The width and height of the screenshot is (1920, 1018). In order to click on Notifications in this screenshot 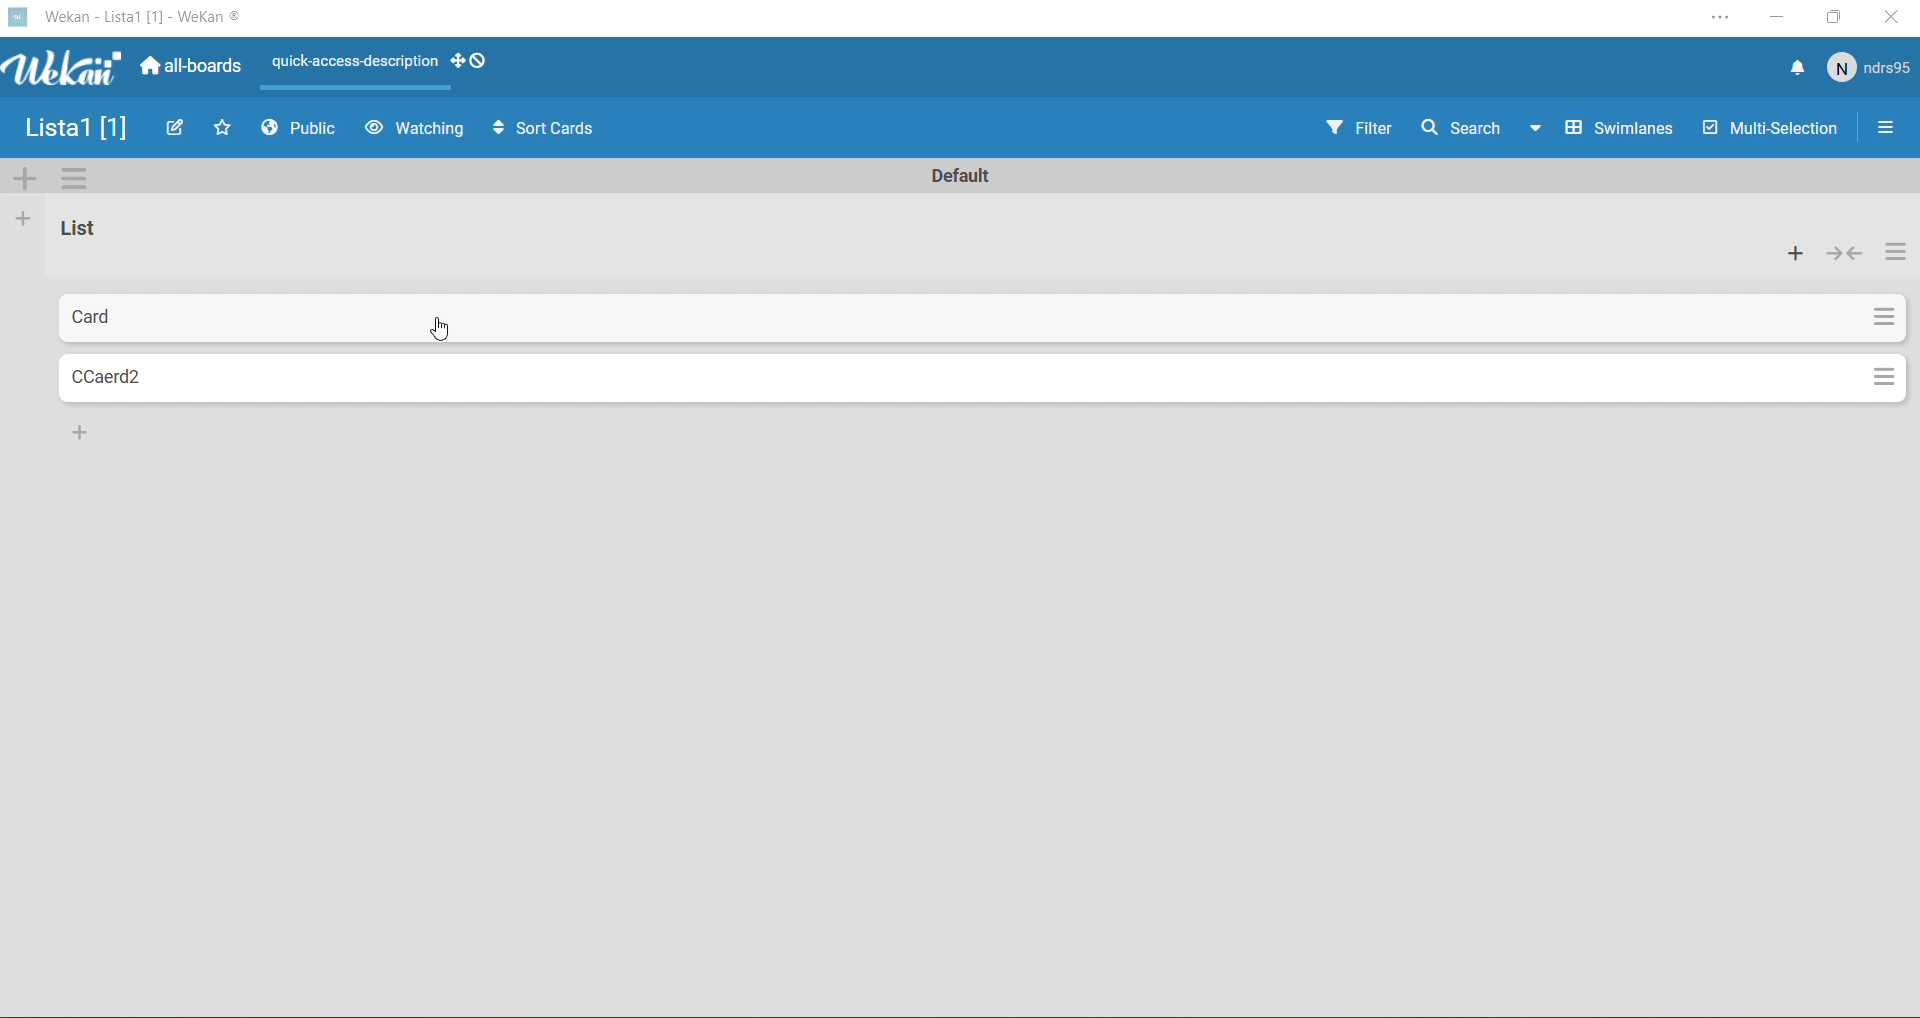, I will do `click(1797, 70)`.